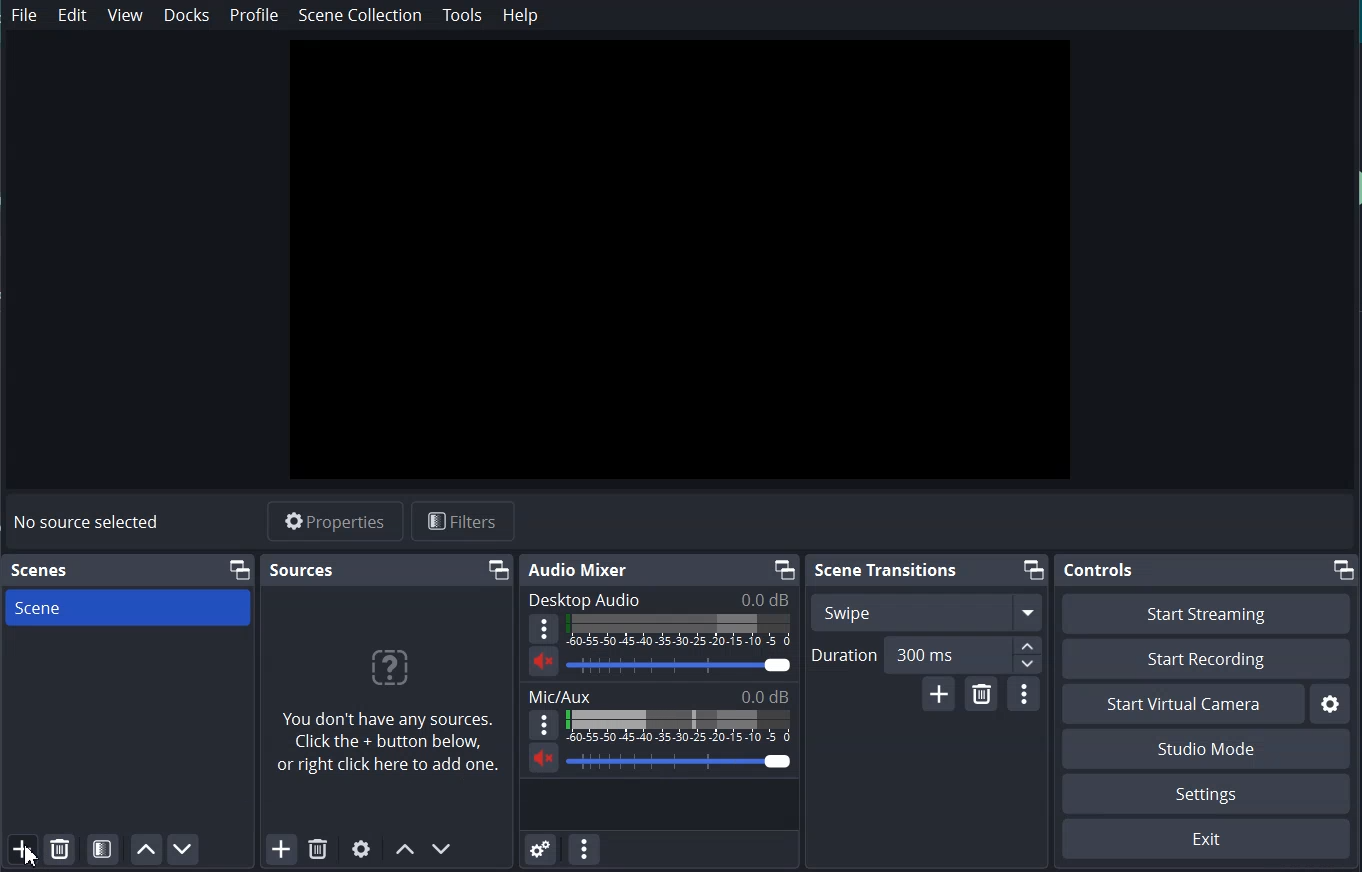 This screenshot has height=872, width=1362. Describe the element at coordinates (1207, 748) in the screenshot. I see `Studio Mode` at that location.